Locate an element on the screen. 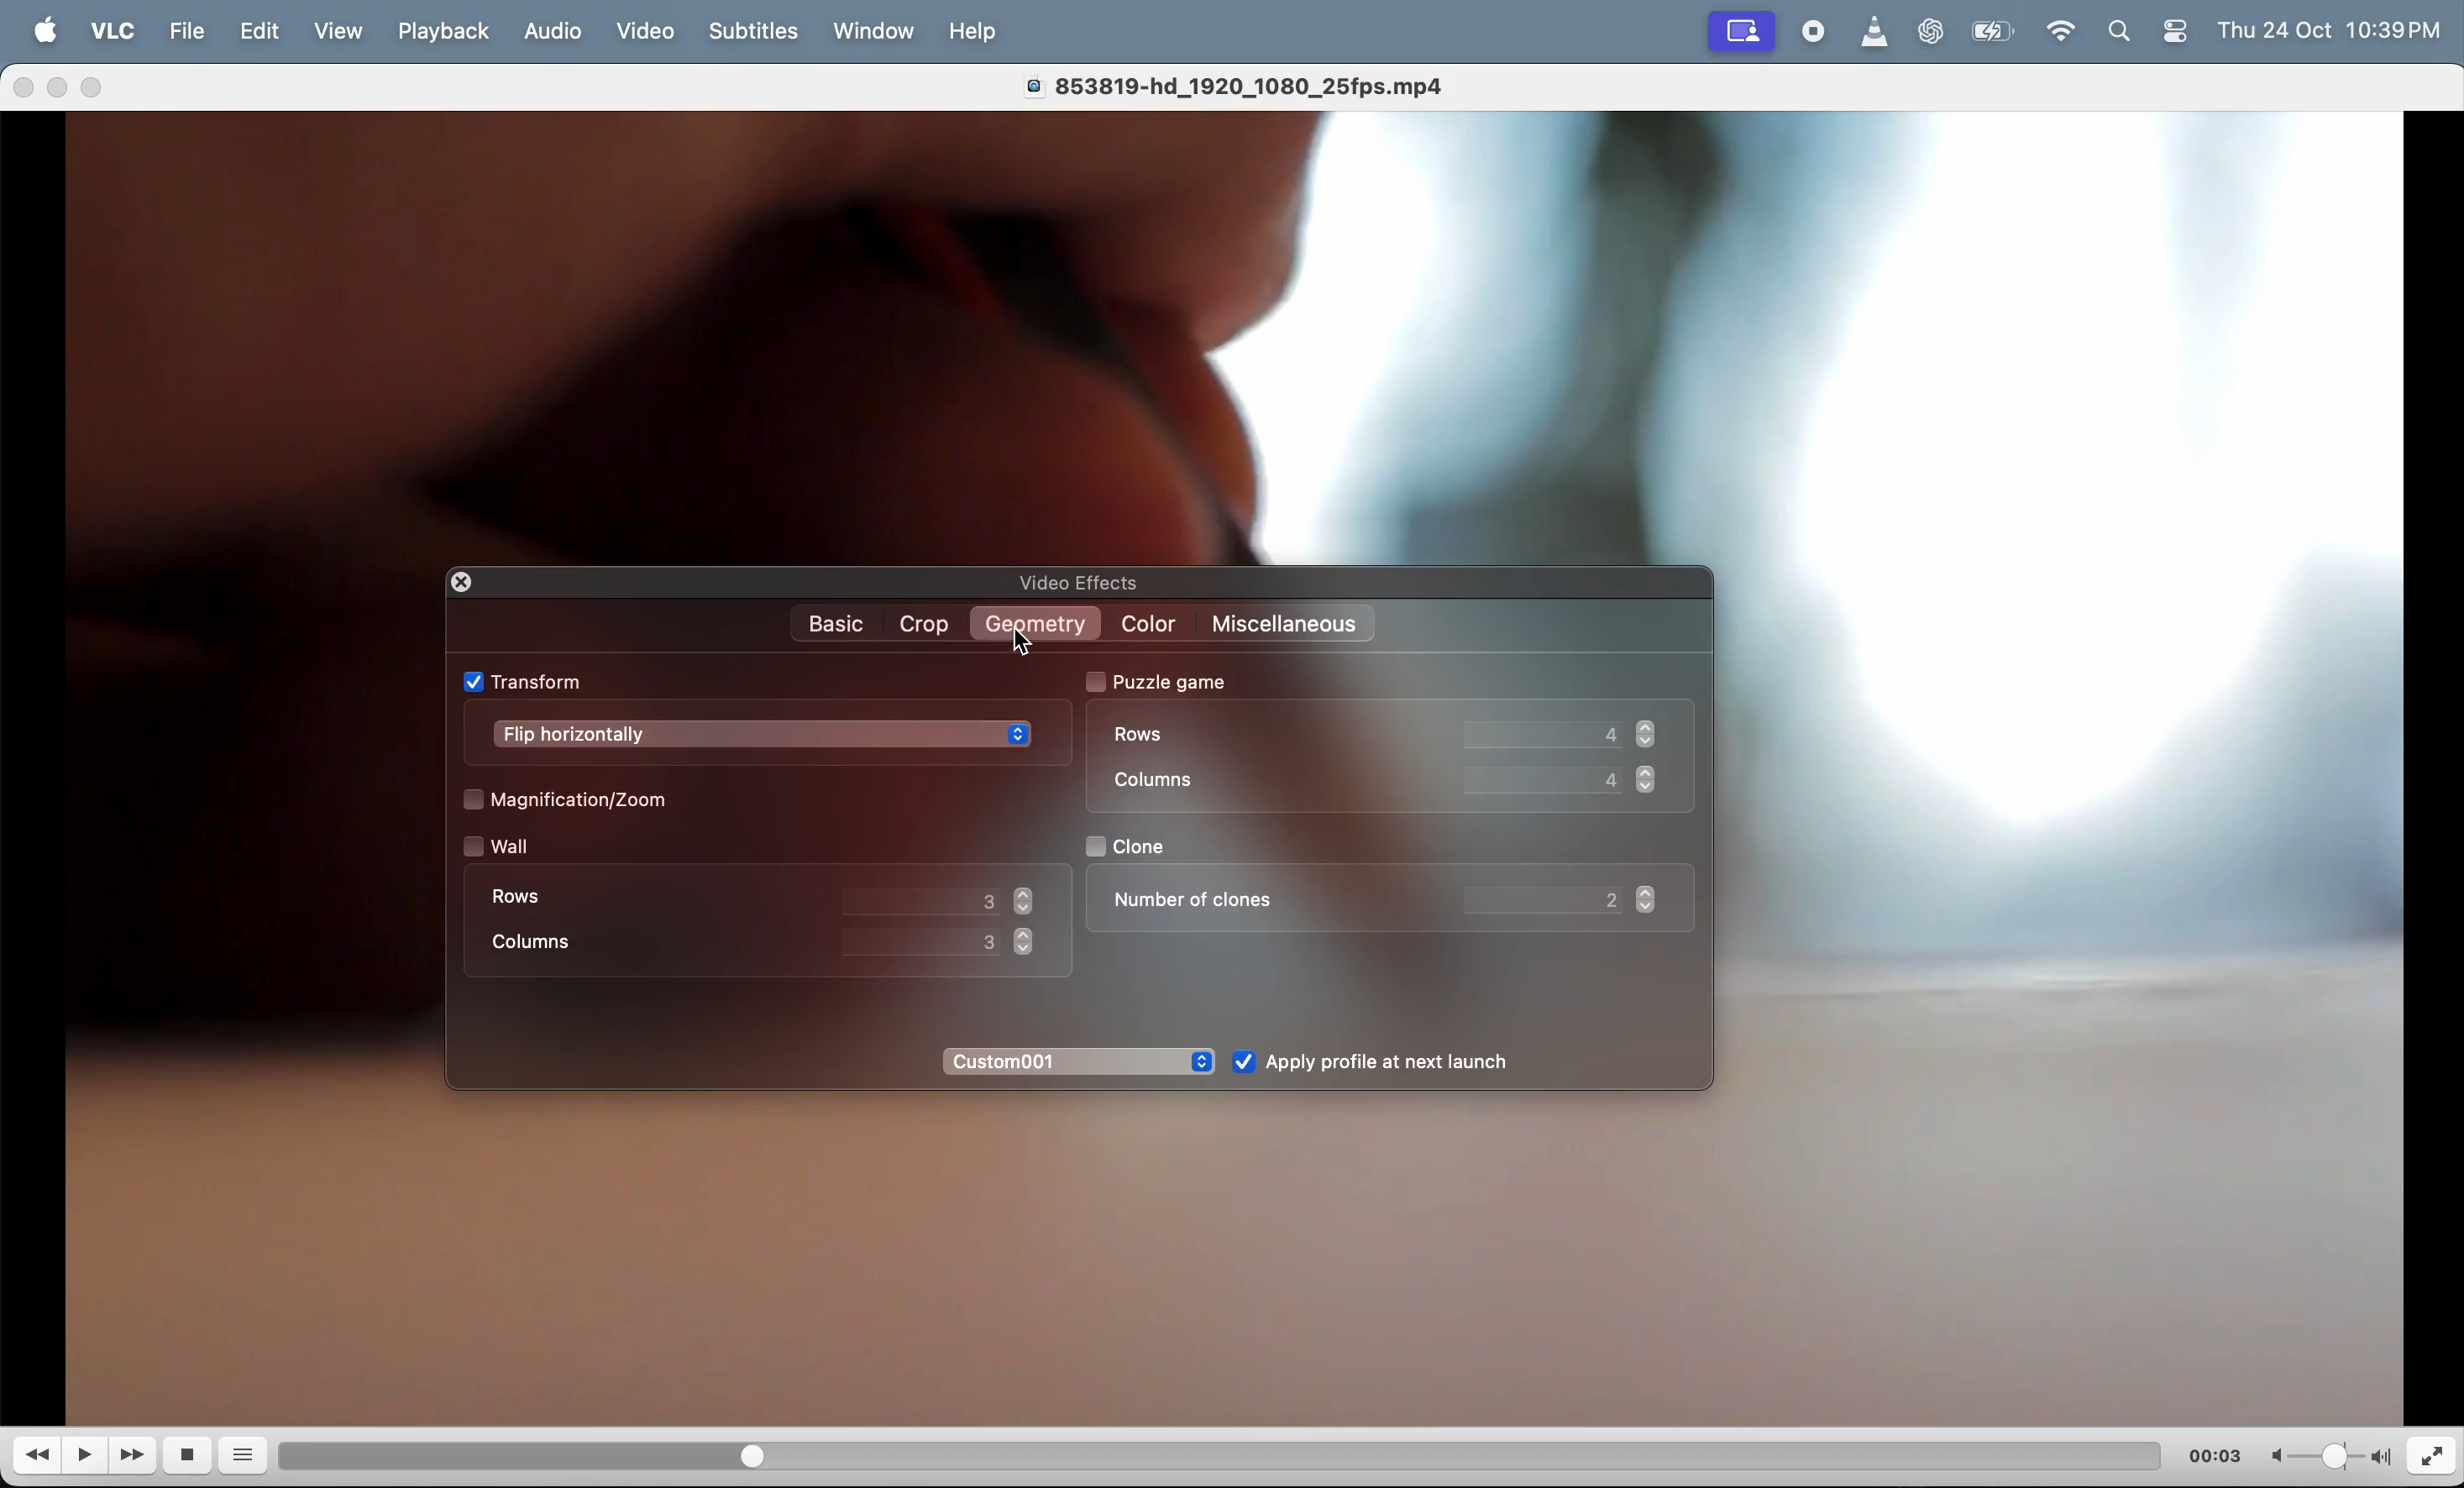  duration is located at coordinates (1194, 1453).